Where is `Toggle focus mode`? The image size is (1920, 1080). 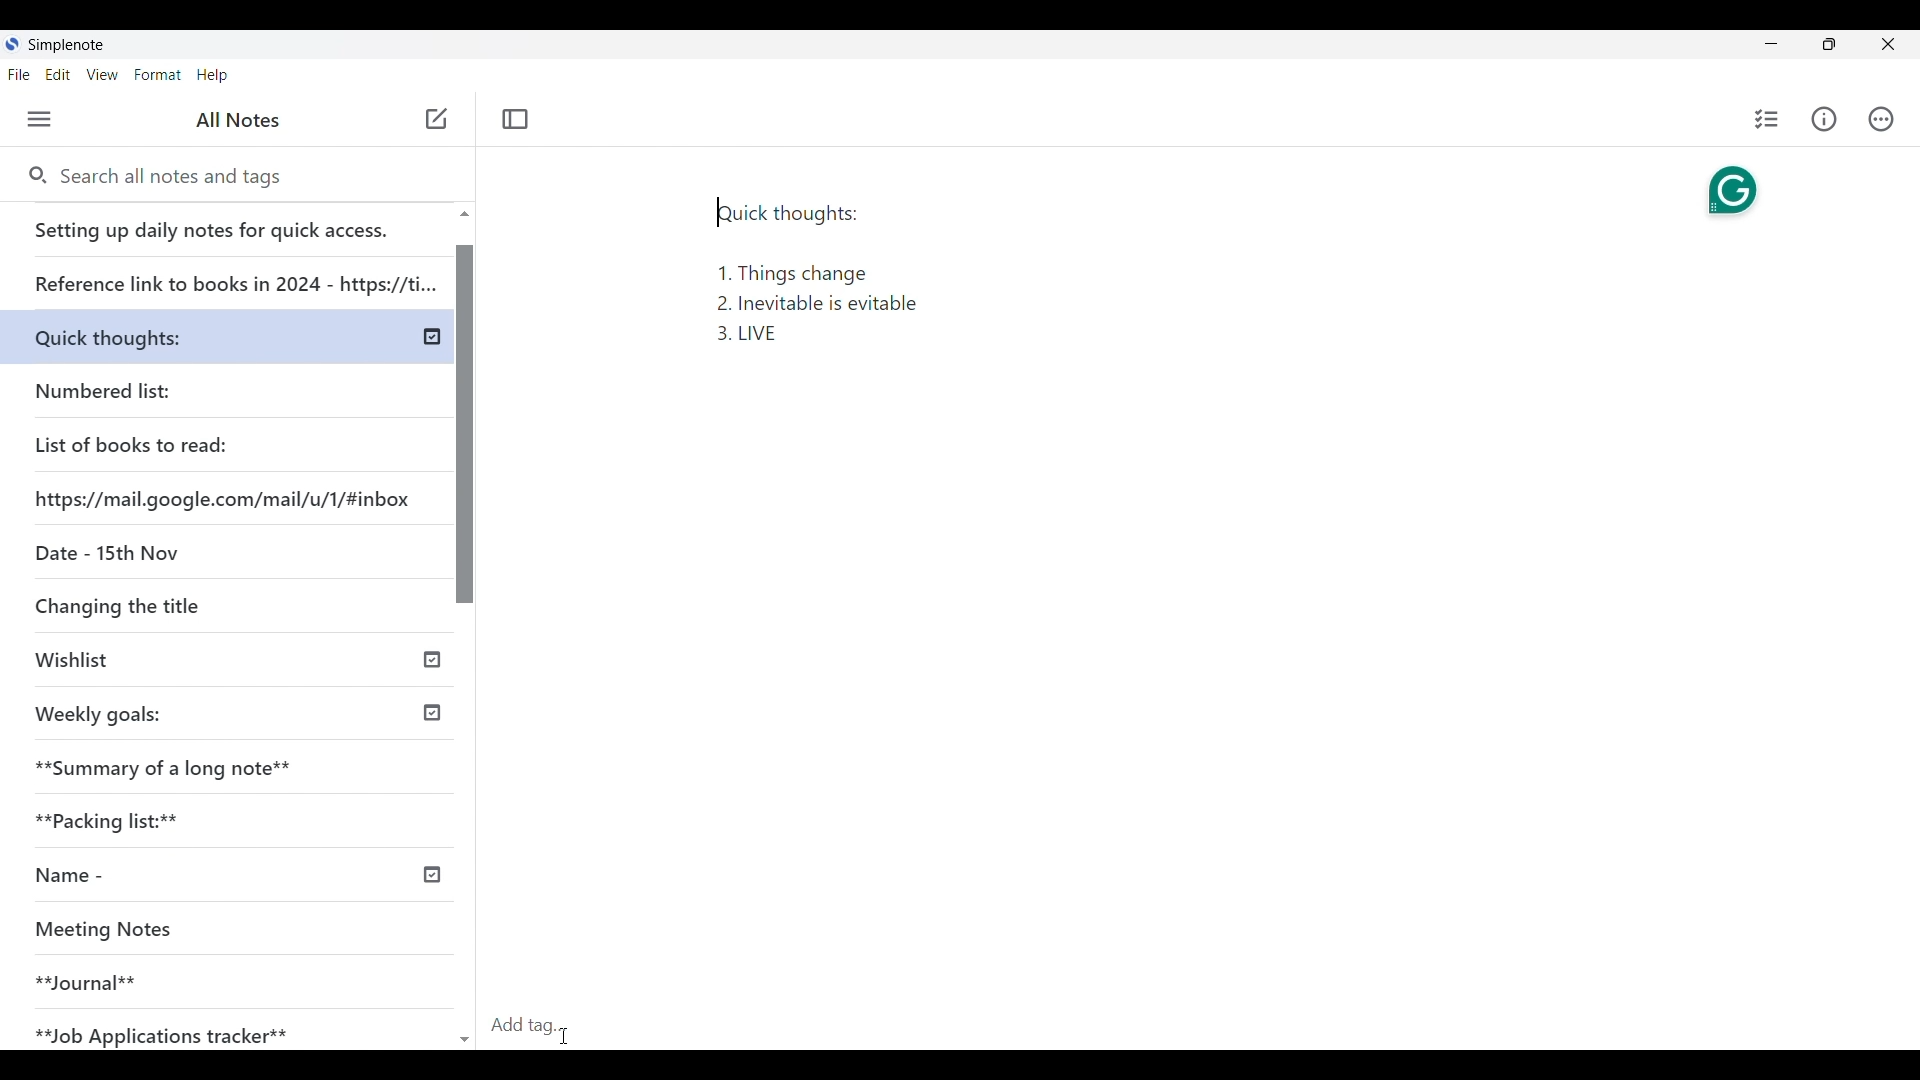 Toggle focus mode is located at coordinates (516, 120).